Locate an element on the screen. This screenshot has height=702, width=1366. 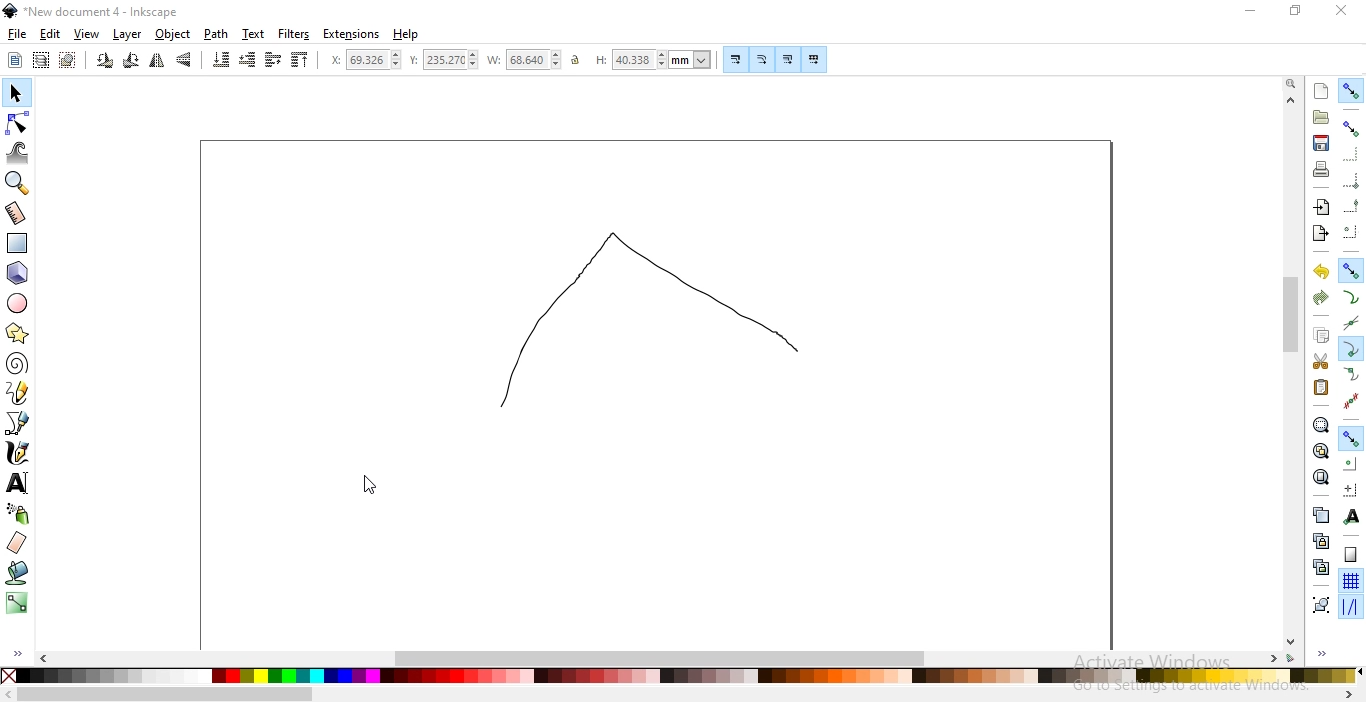
 is located at coordinates (763, 59).